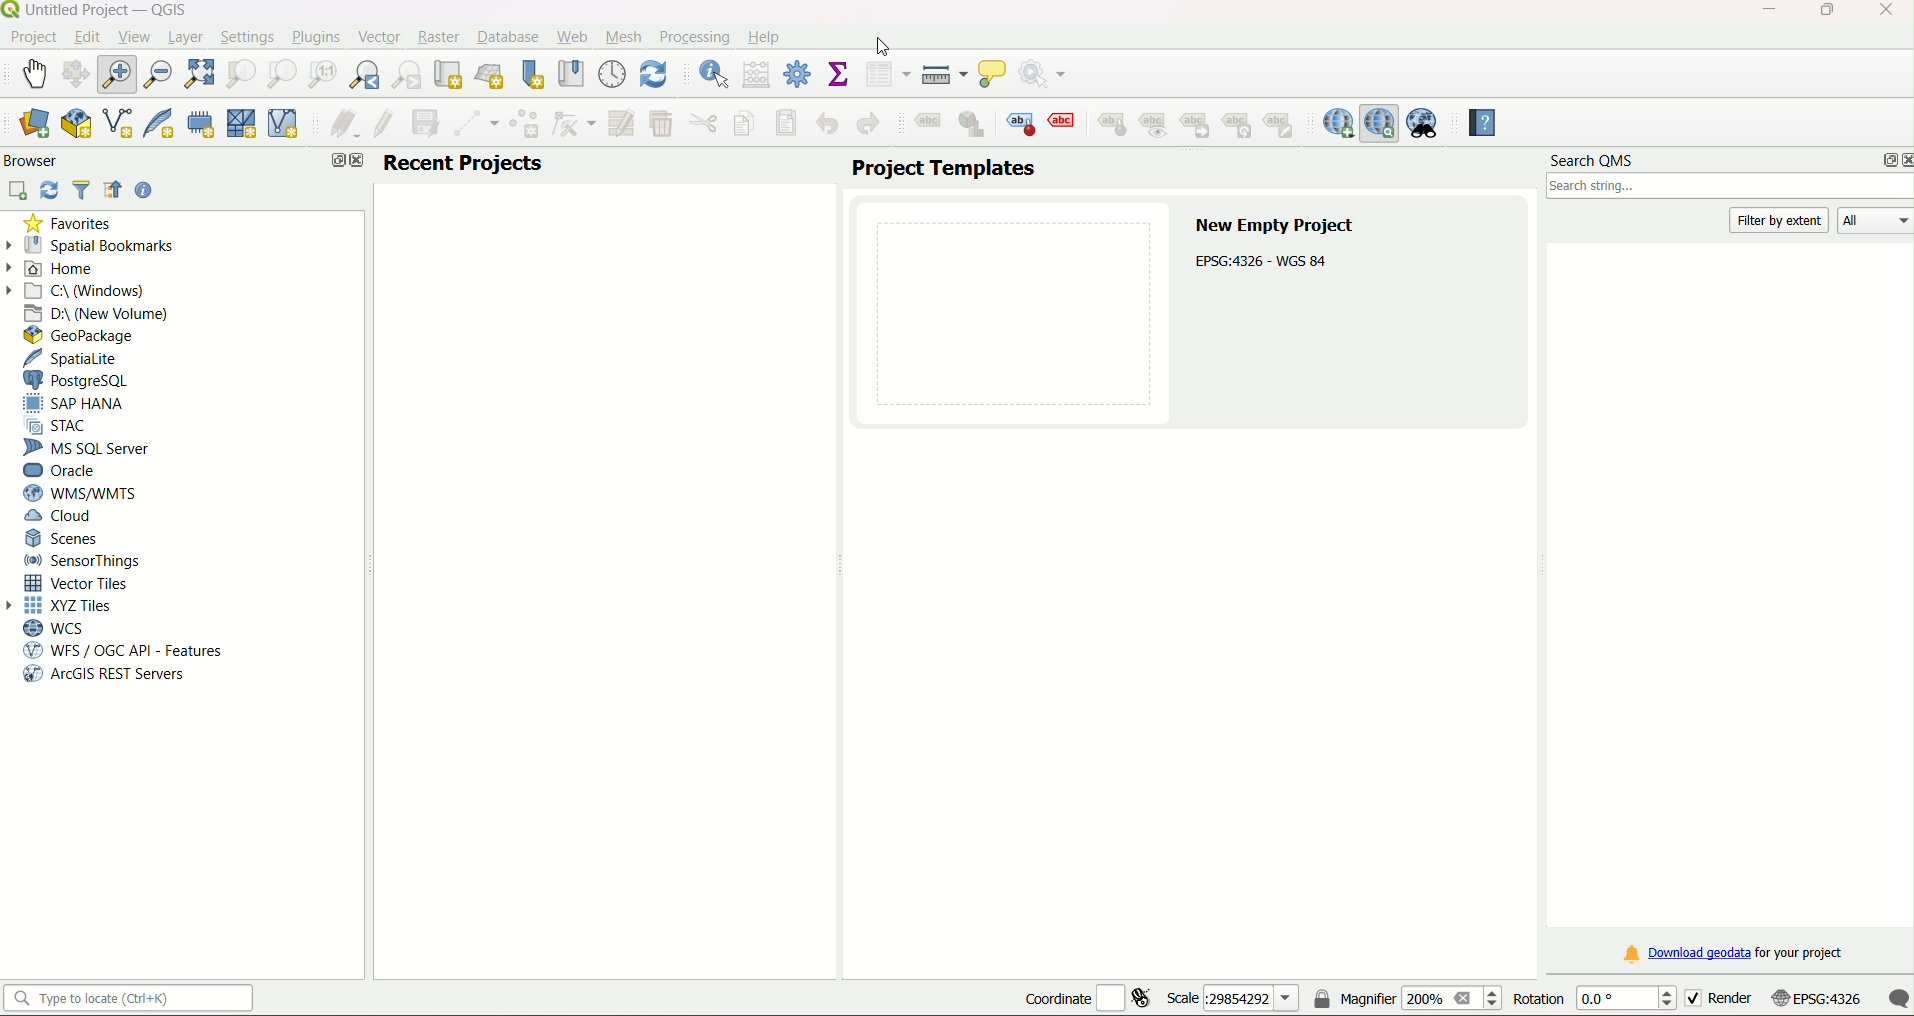 Image resolution: width=1914 pixels, height=1016 pixels. What do you see at coordinates (1593, 162) in the screenshot?
I see `search QMS` at bounding box center [1593, 162].